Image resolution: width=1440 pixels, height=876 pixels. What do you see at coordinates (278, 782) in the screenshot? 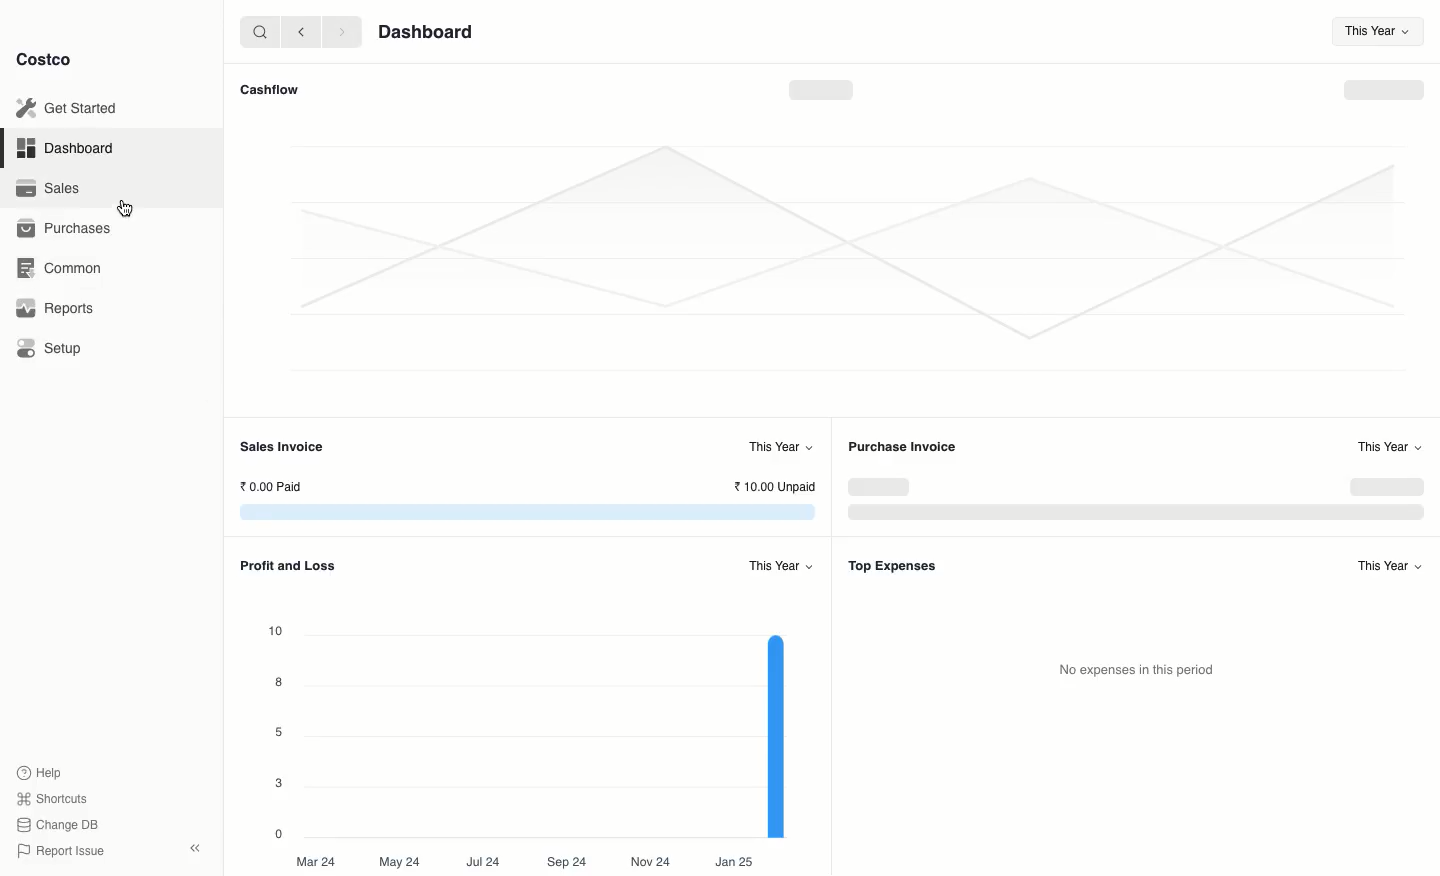
I see `3` at bounding box center [278, 782].